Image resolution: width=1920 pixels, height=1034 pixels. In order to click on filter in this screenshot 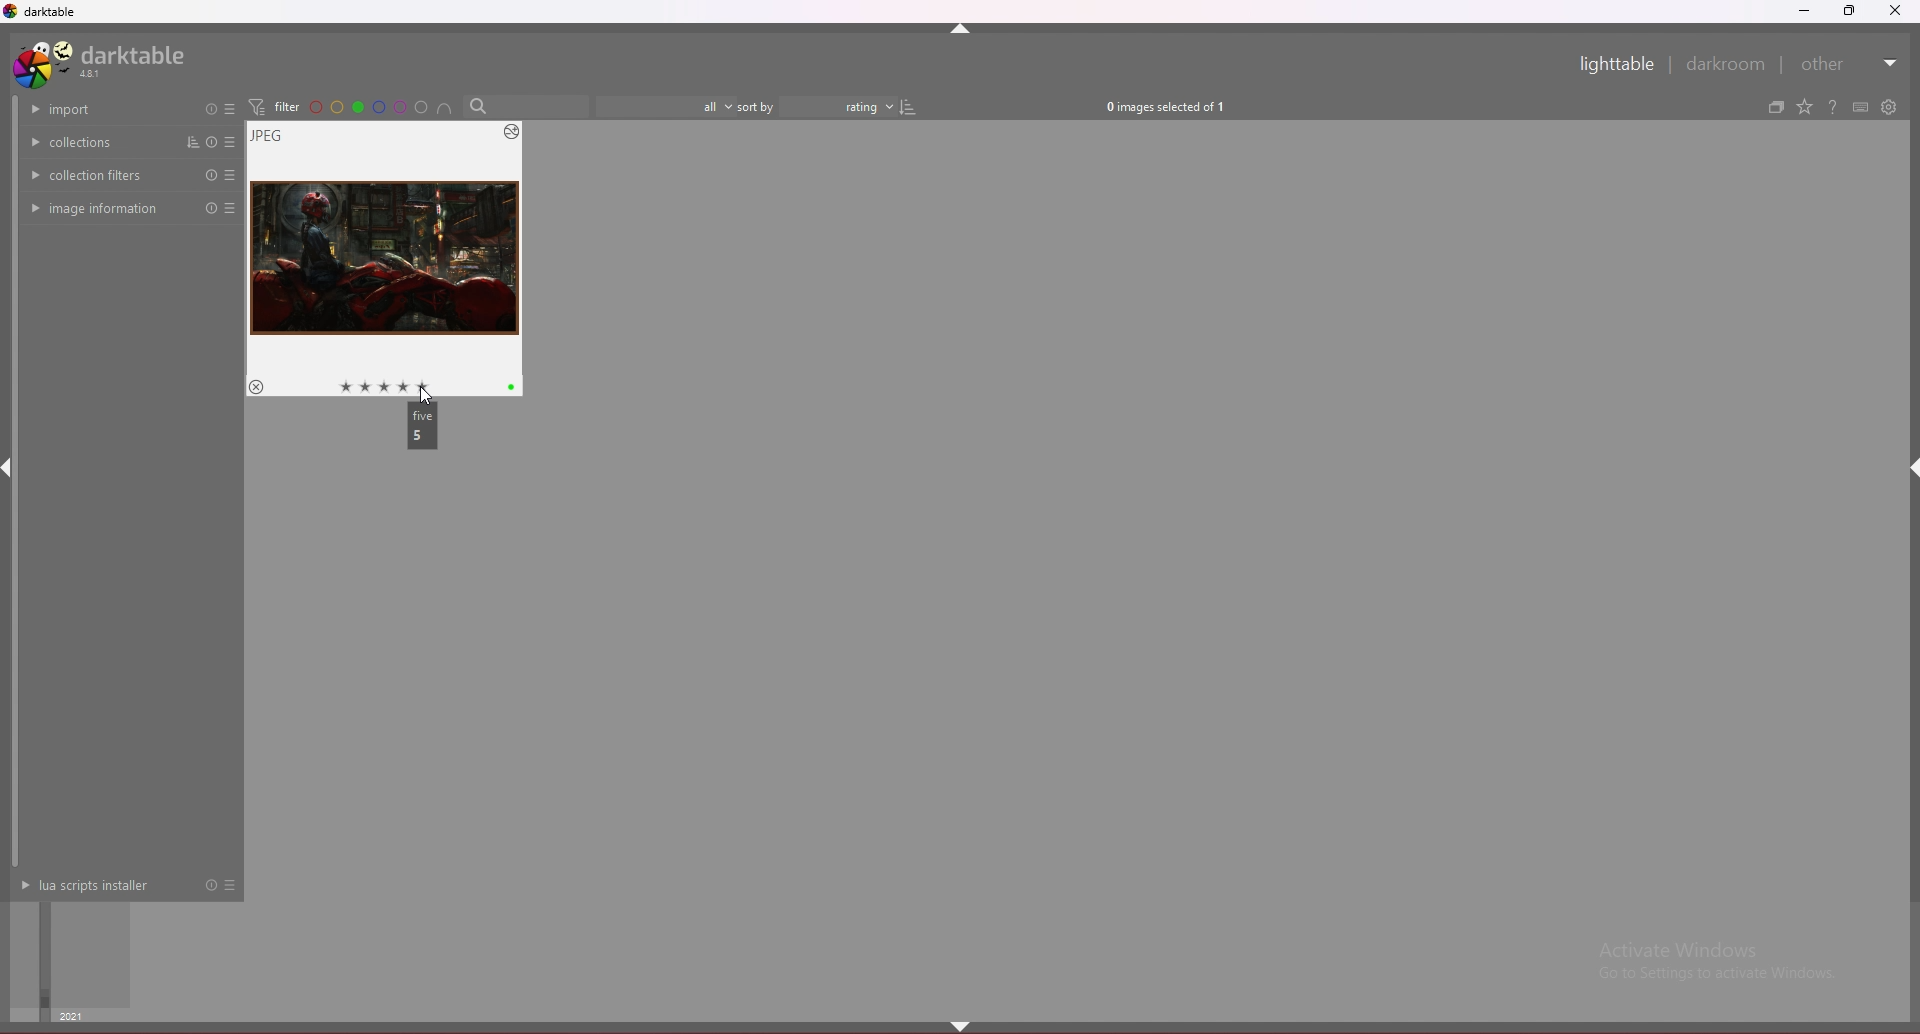, I will do `click(275, 108)`.